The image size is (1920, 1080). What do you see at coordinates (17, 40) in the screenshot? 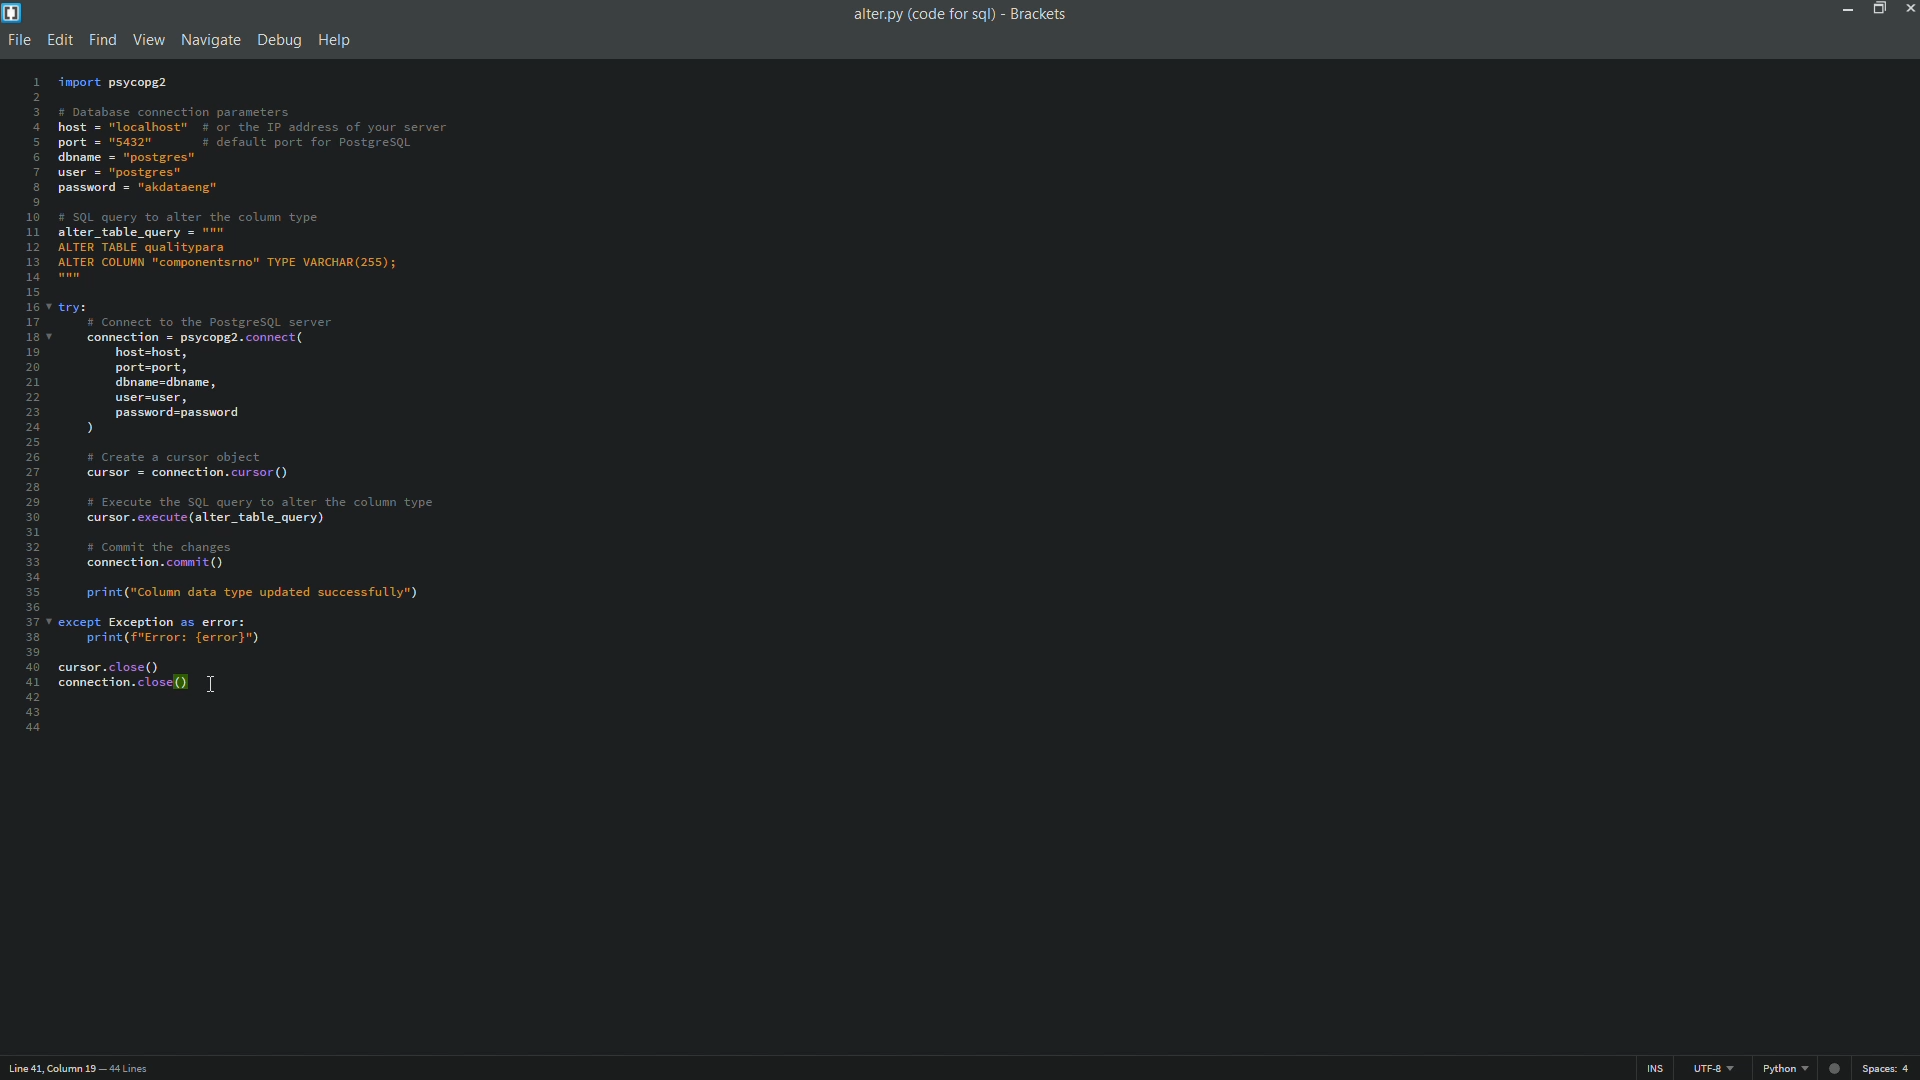
I see `file menu` at bounding box center [17, 40].